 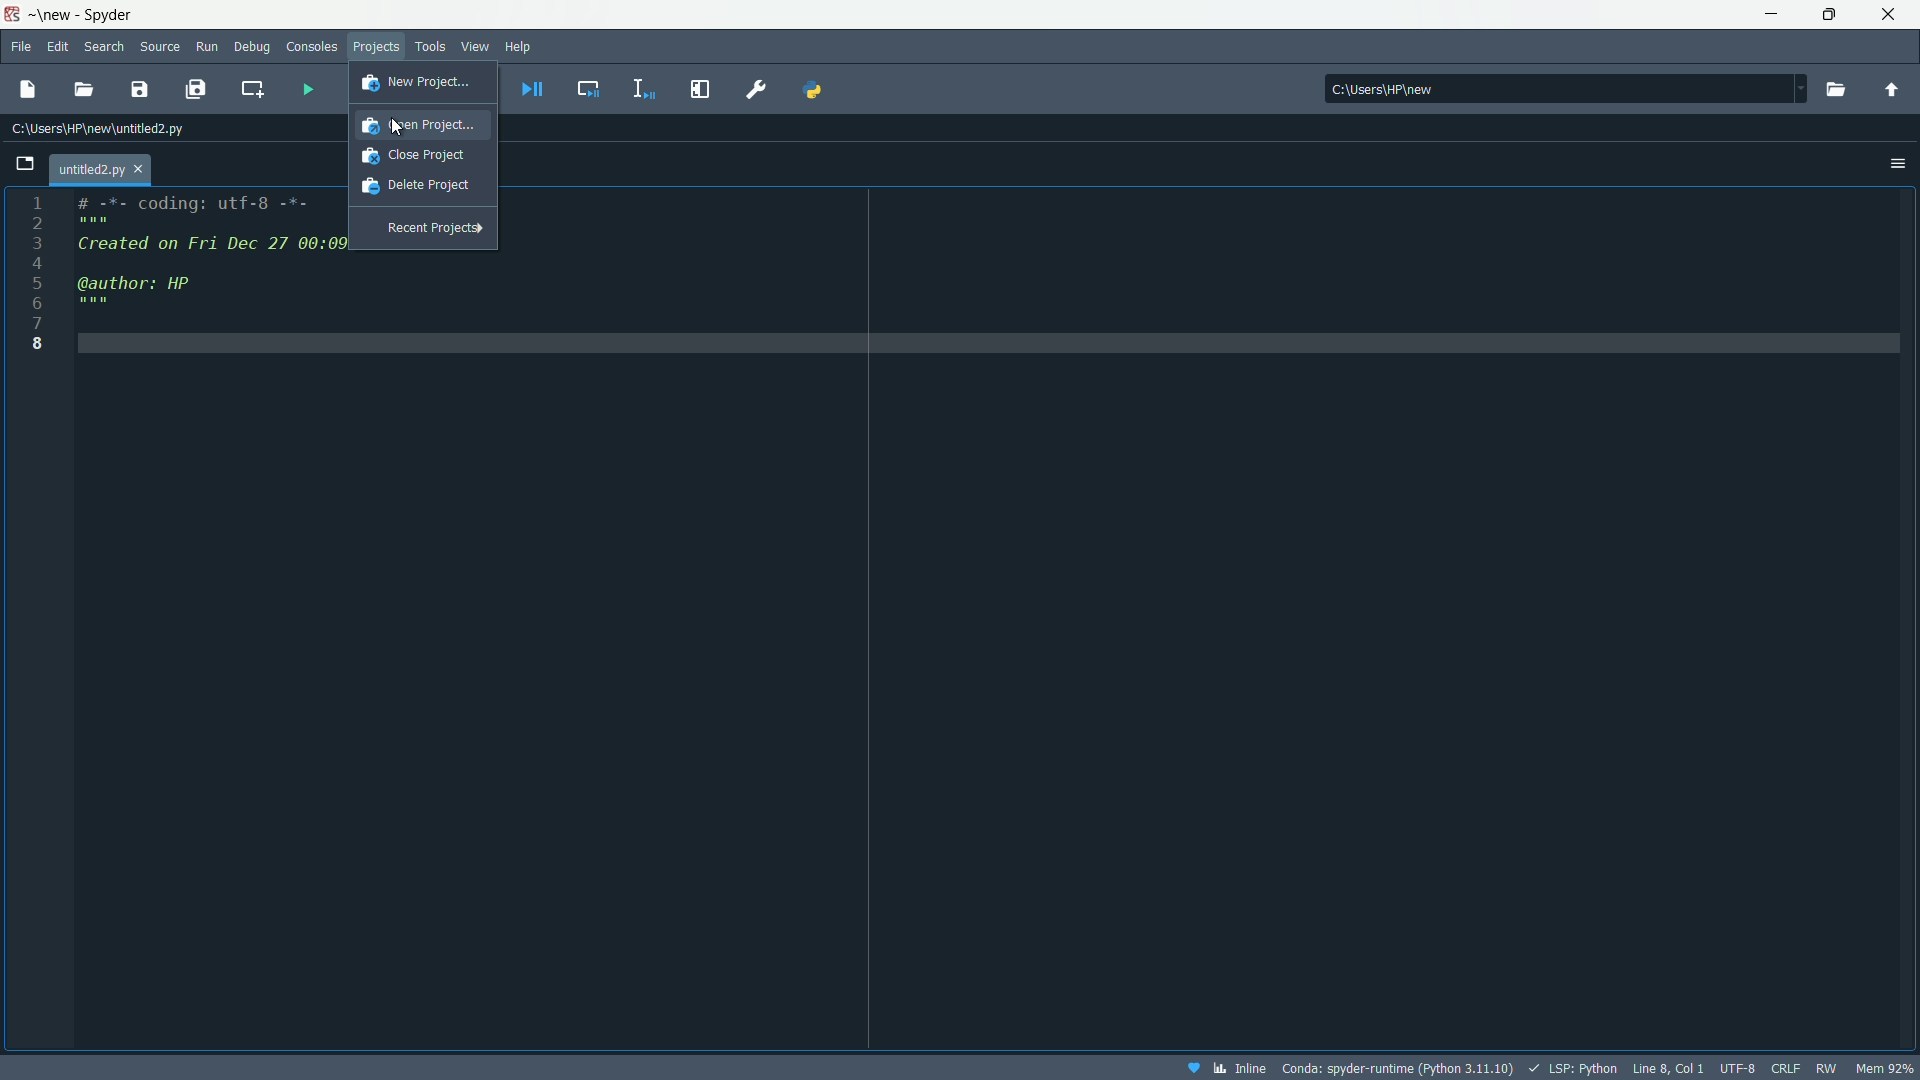 What do you see at coordinates (1737, 1066) in the screenshot?
I see `file encoding` at bounding box center [1737, 1066].